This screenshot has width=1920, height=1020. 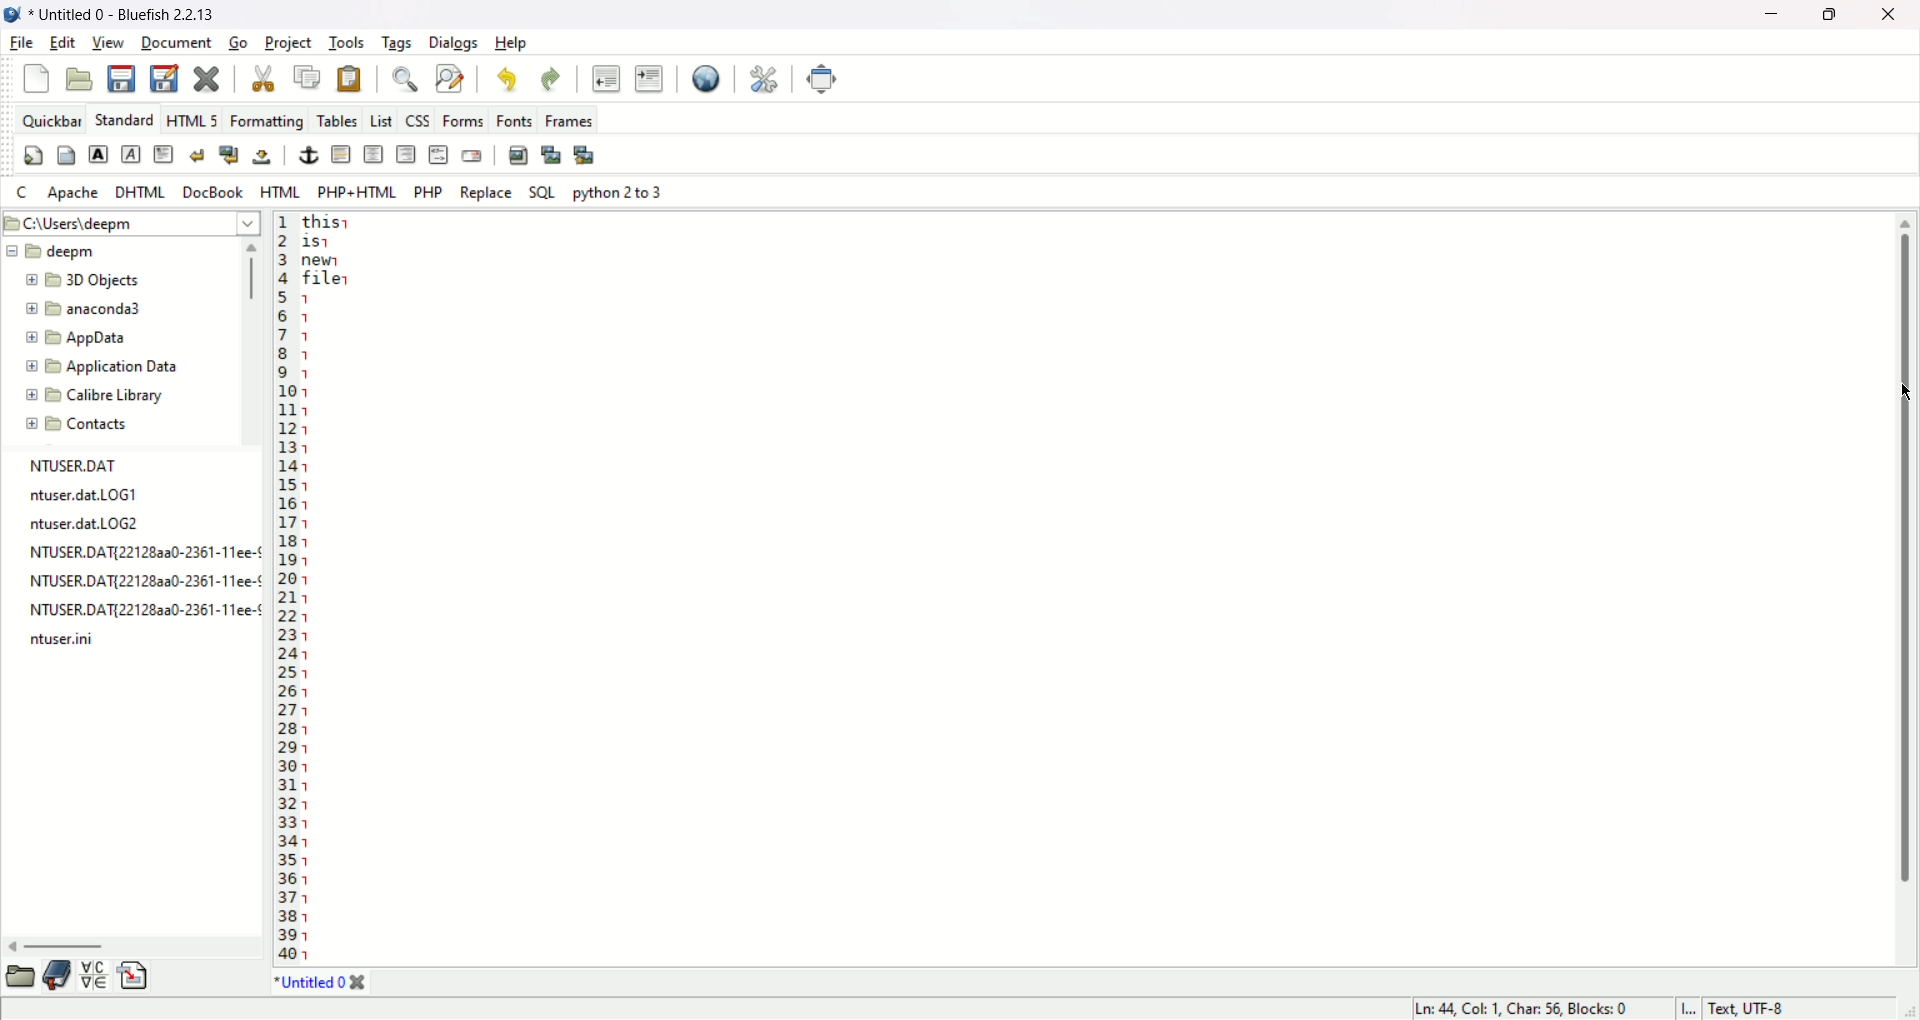 What do you see at coordinates (100, 396) in the screenshot?
I see `Folder name` at bounding box center [100, 396].